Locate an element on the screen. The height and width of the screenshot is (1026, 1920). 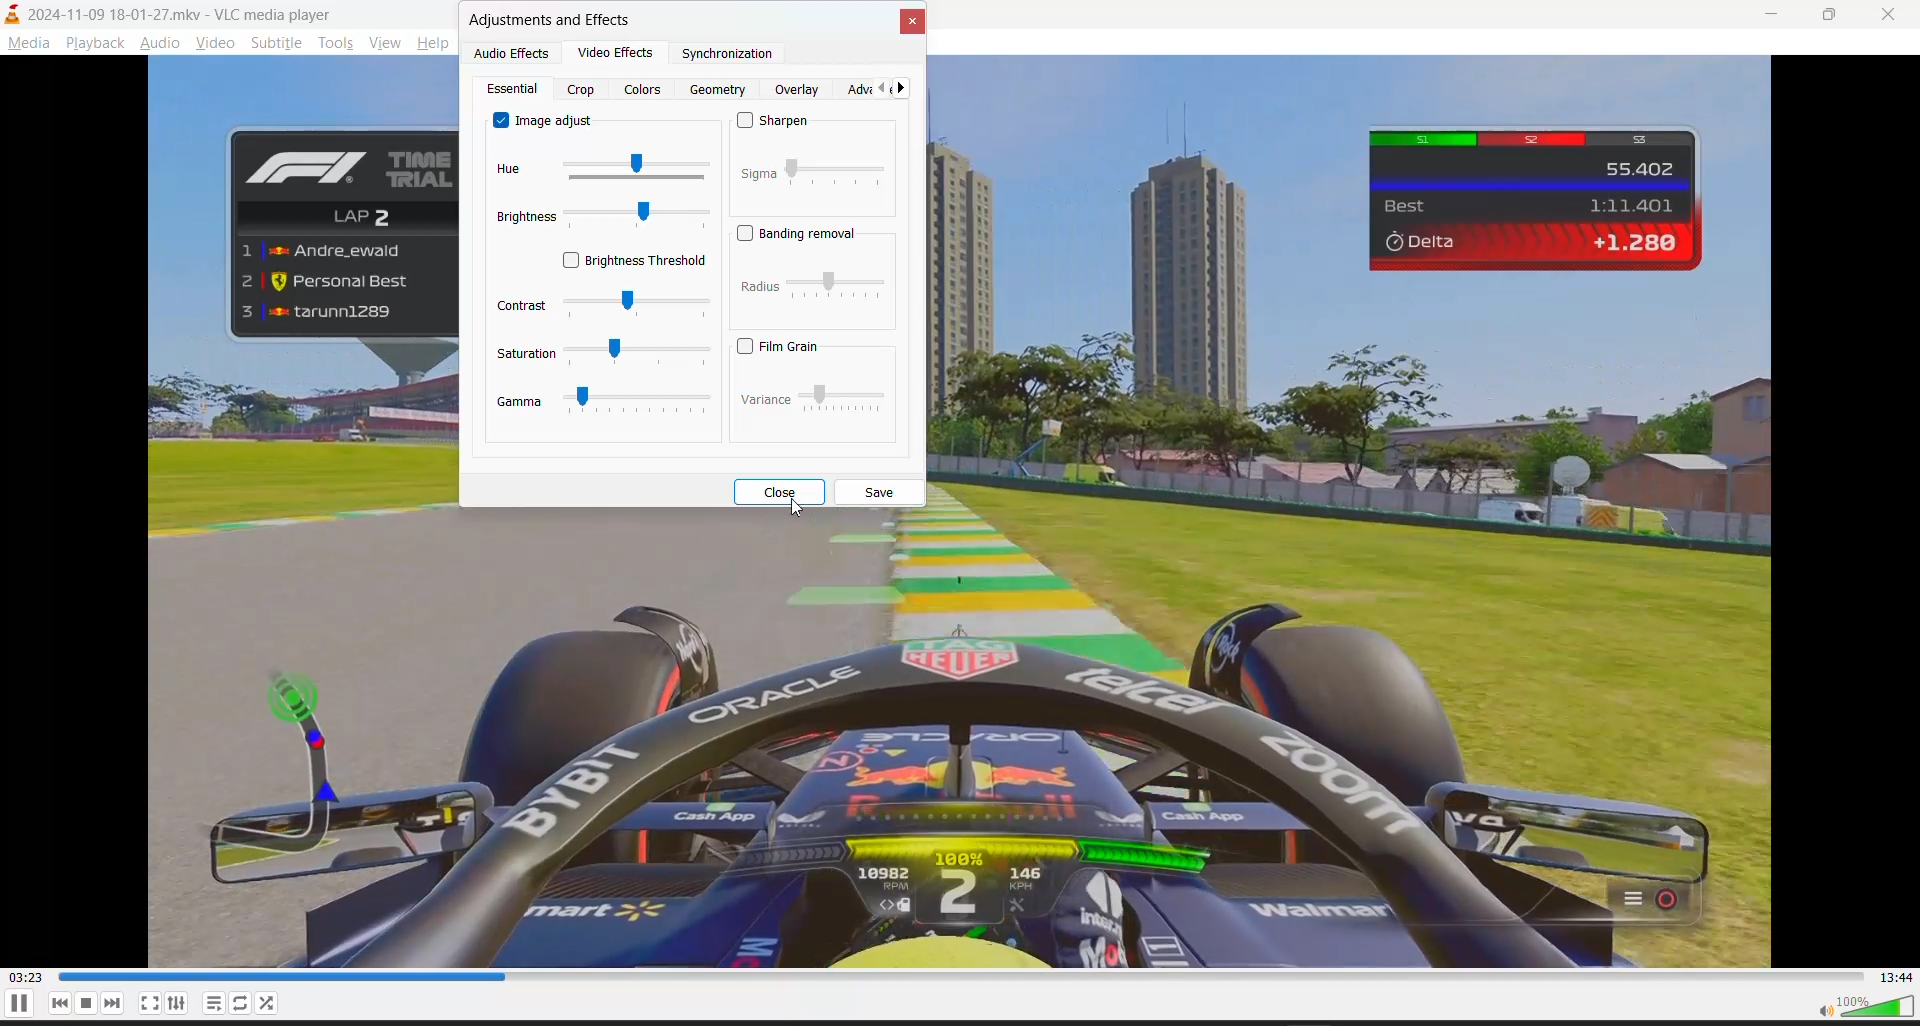
hue slider is located at coordinates (634, 167).